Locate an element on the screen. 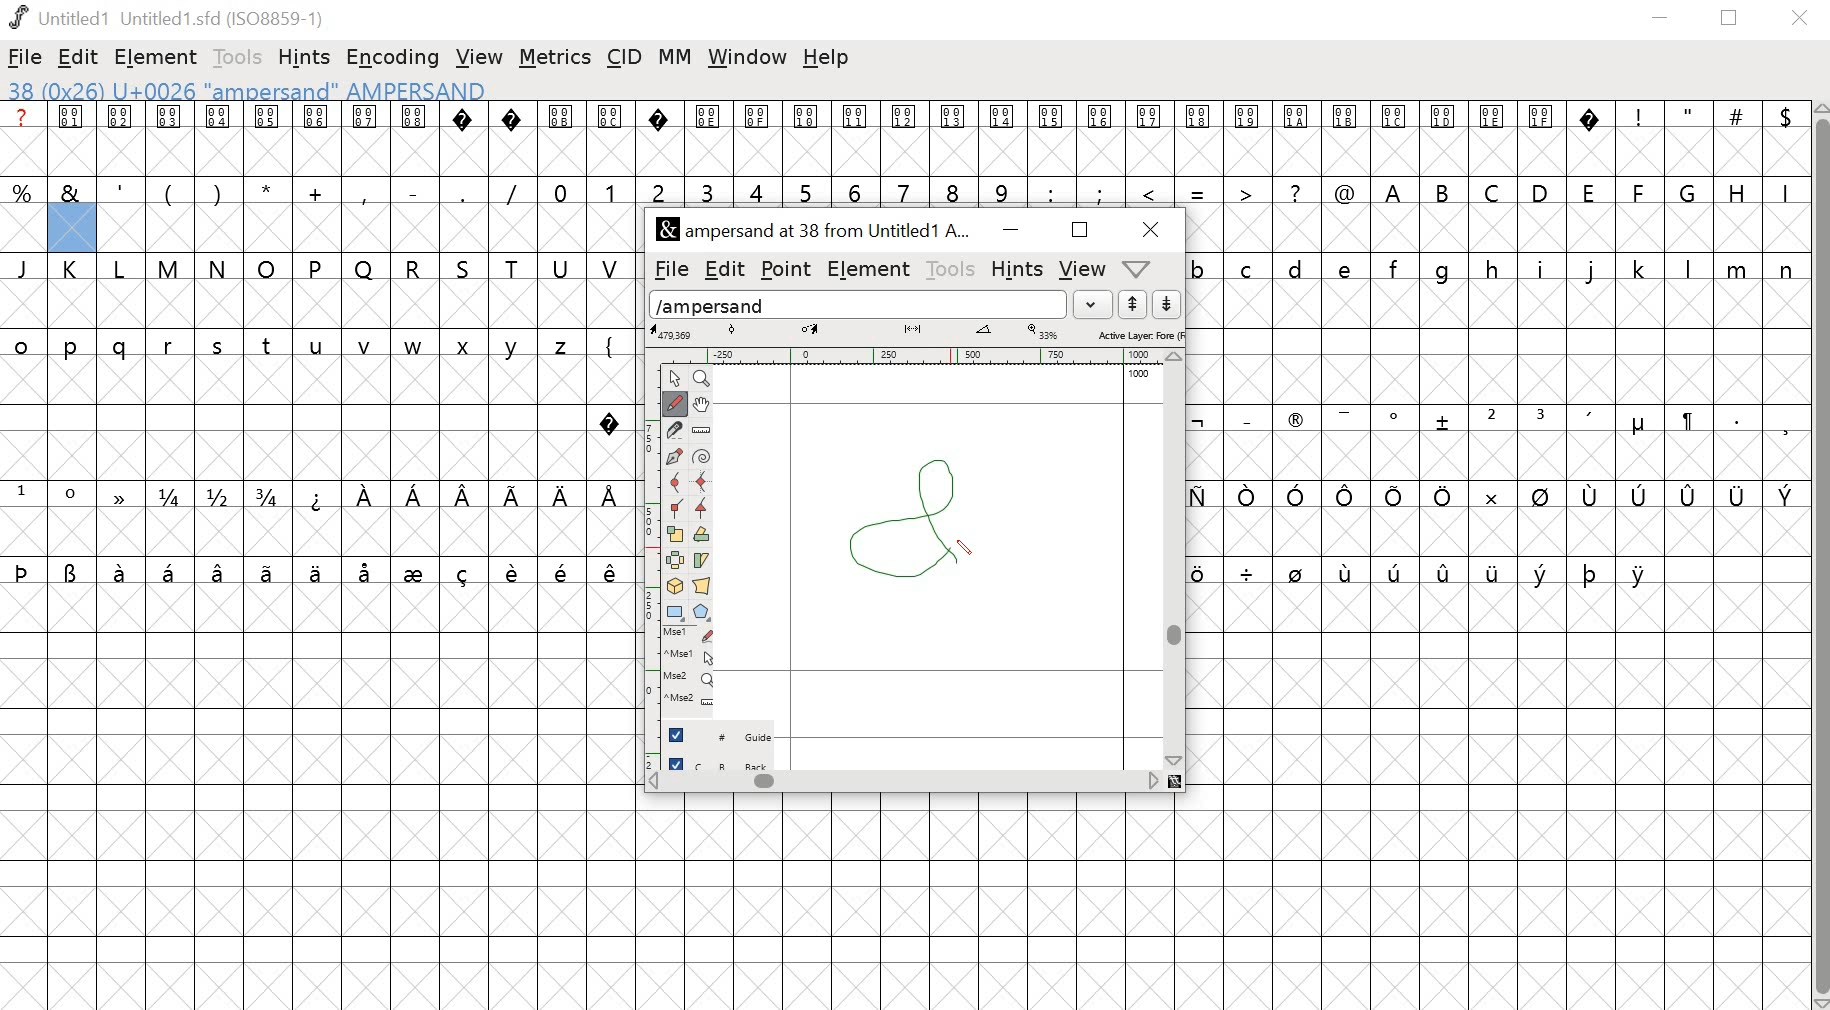 The image size is (1830, 1010). = is located at coordinates (1199, 191).